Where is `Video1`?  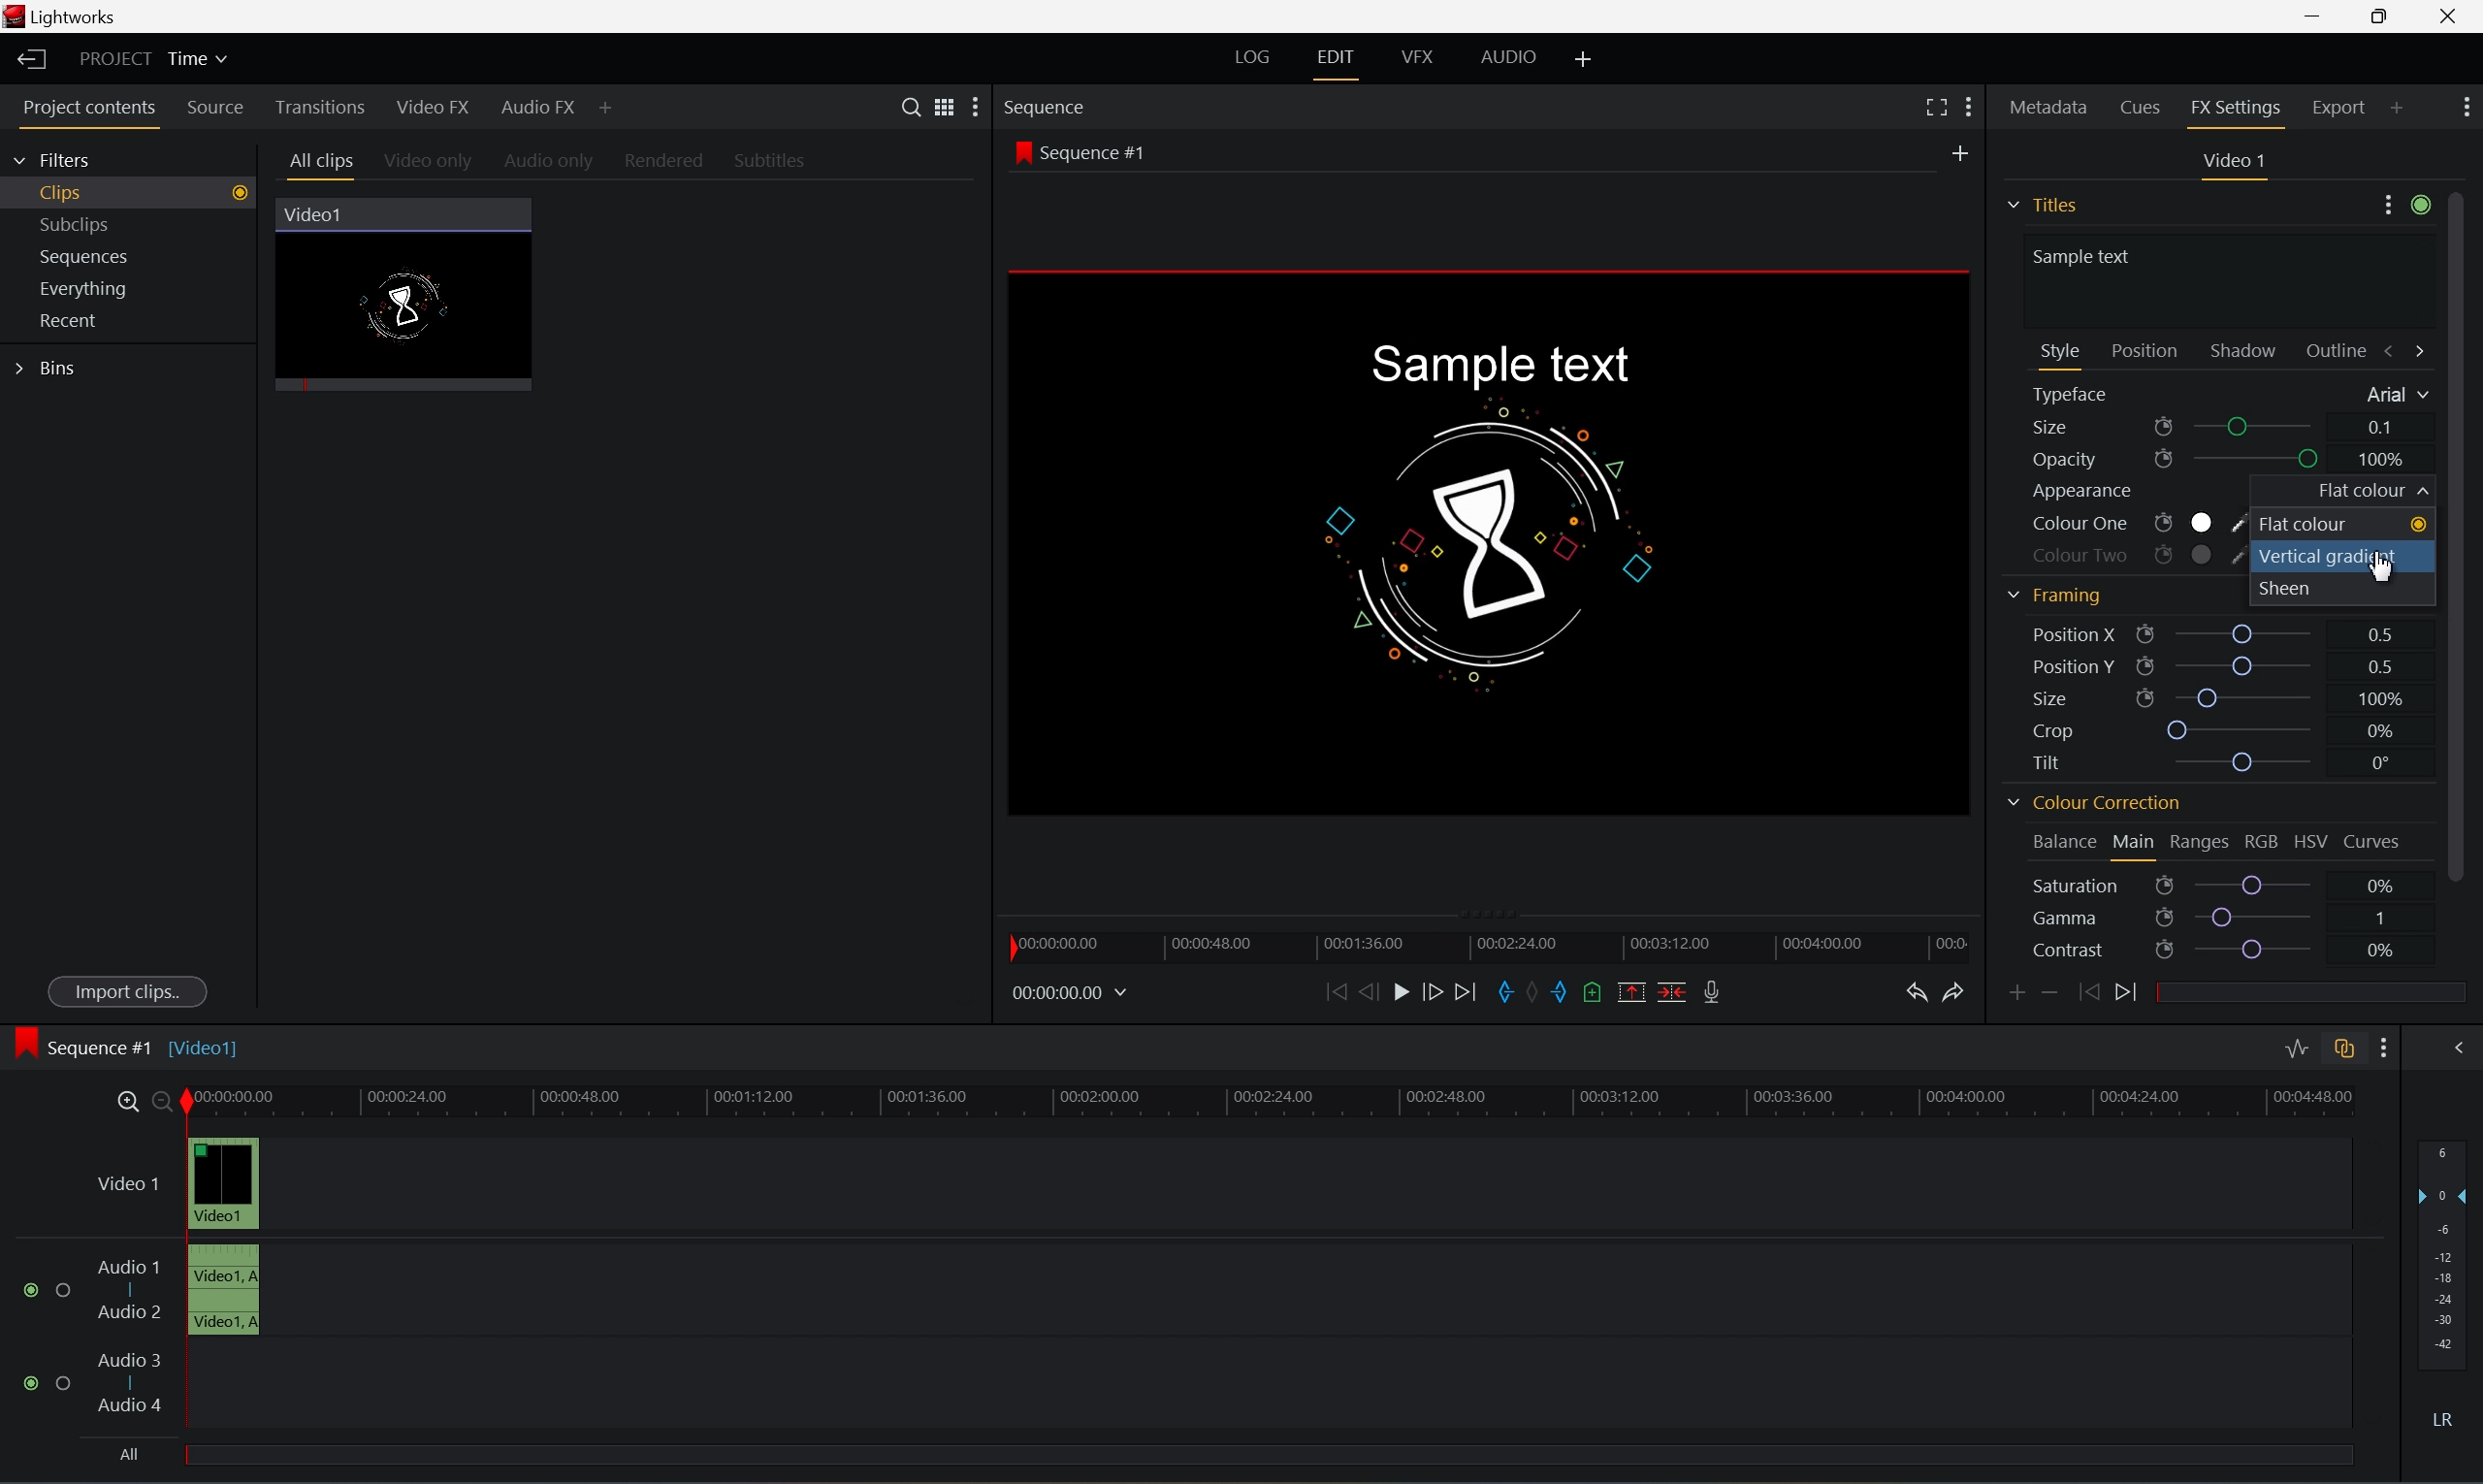 Video1 is located at coordinates (316, 215).